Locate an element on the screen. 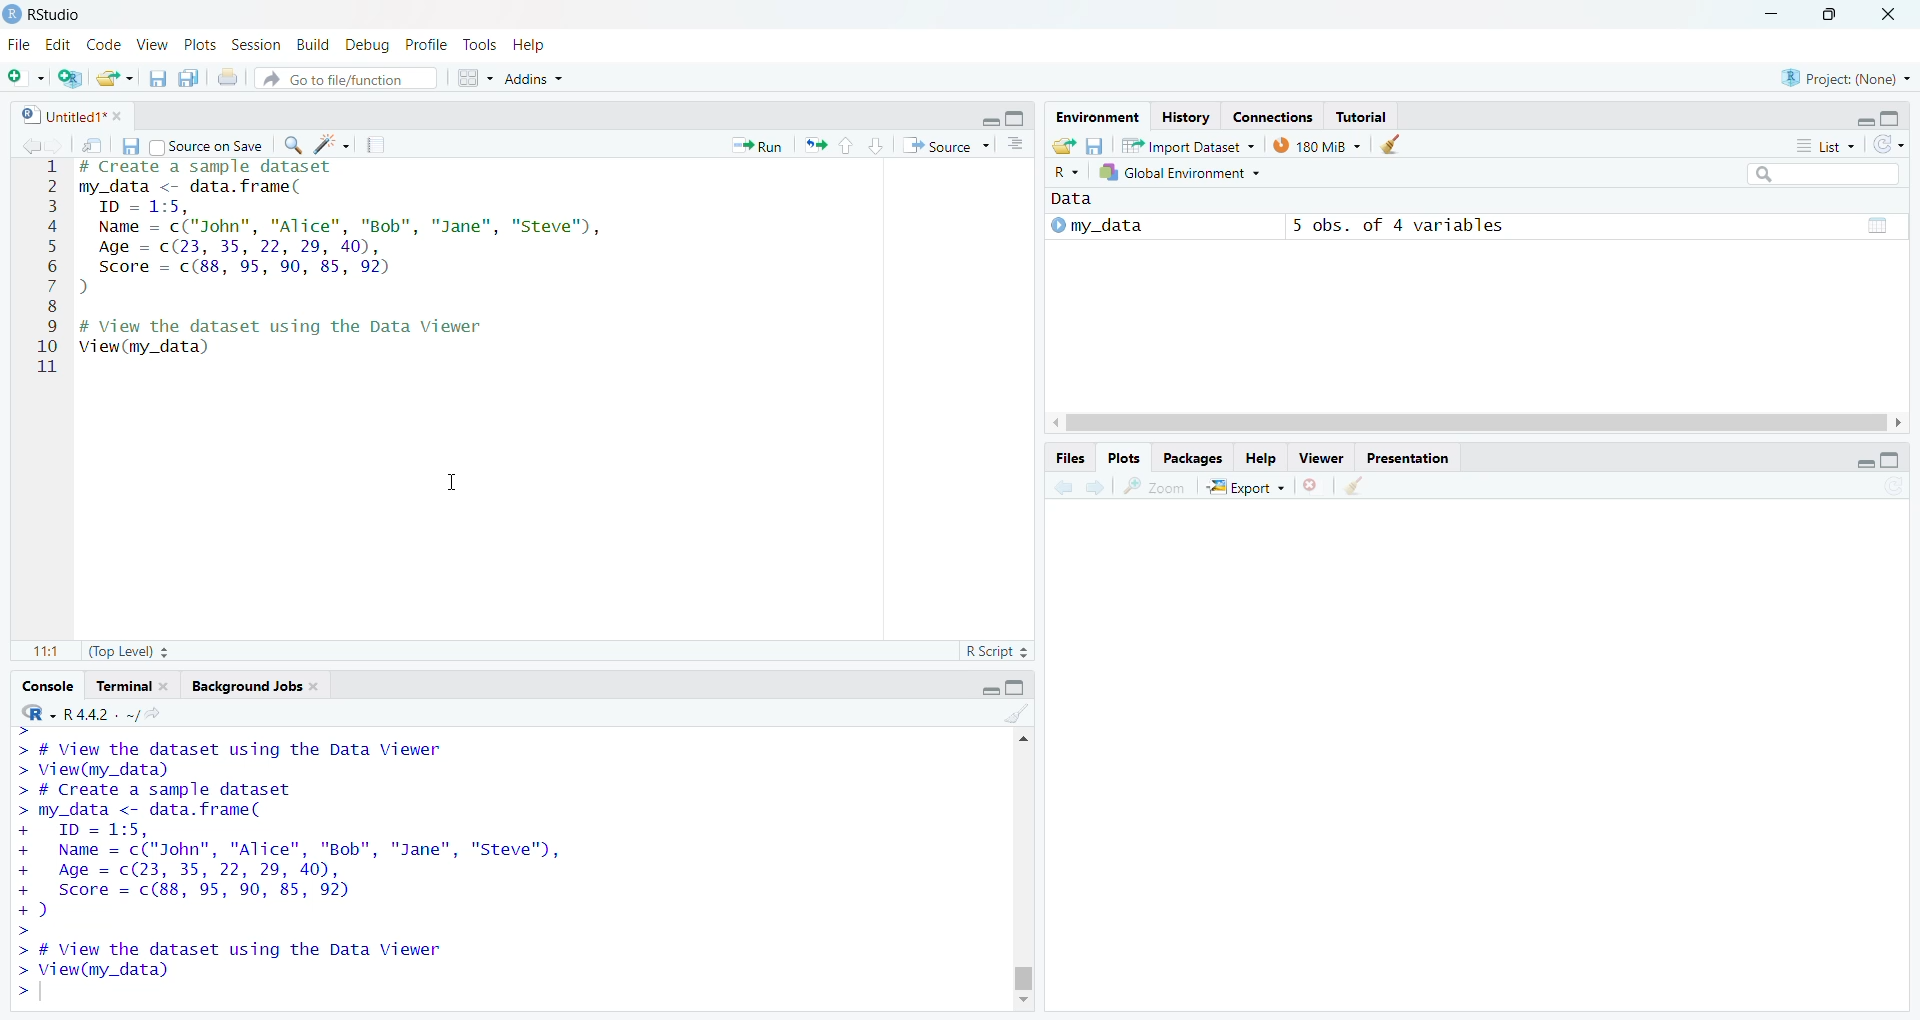  Forward is located at coordinates (58, 146).